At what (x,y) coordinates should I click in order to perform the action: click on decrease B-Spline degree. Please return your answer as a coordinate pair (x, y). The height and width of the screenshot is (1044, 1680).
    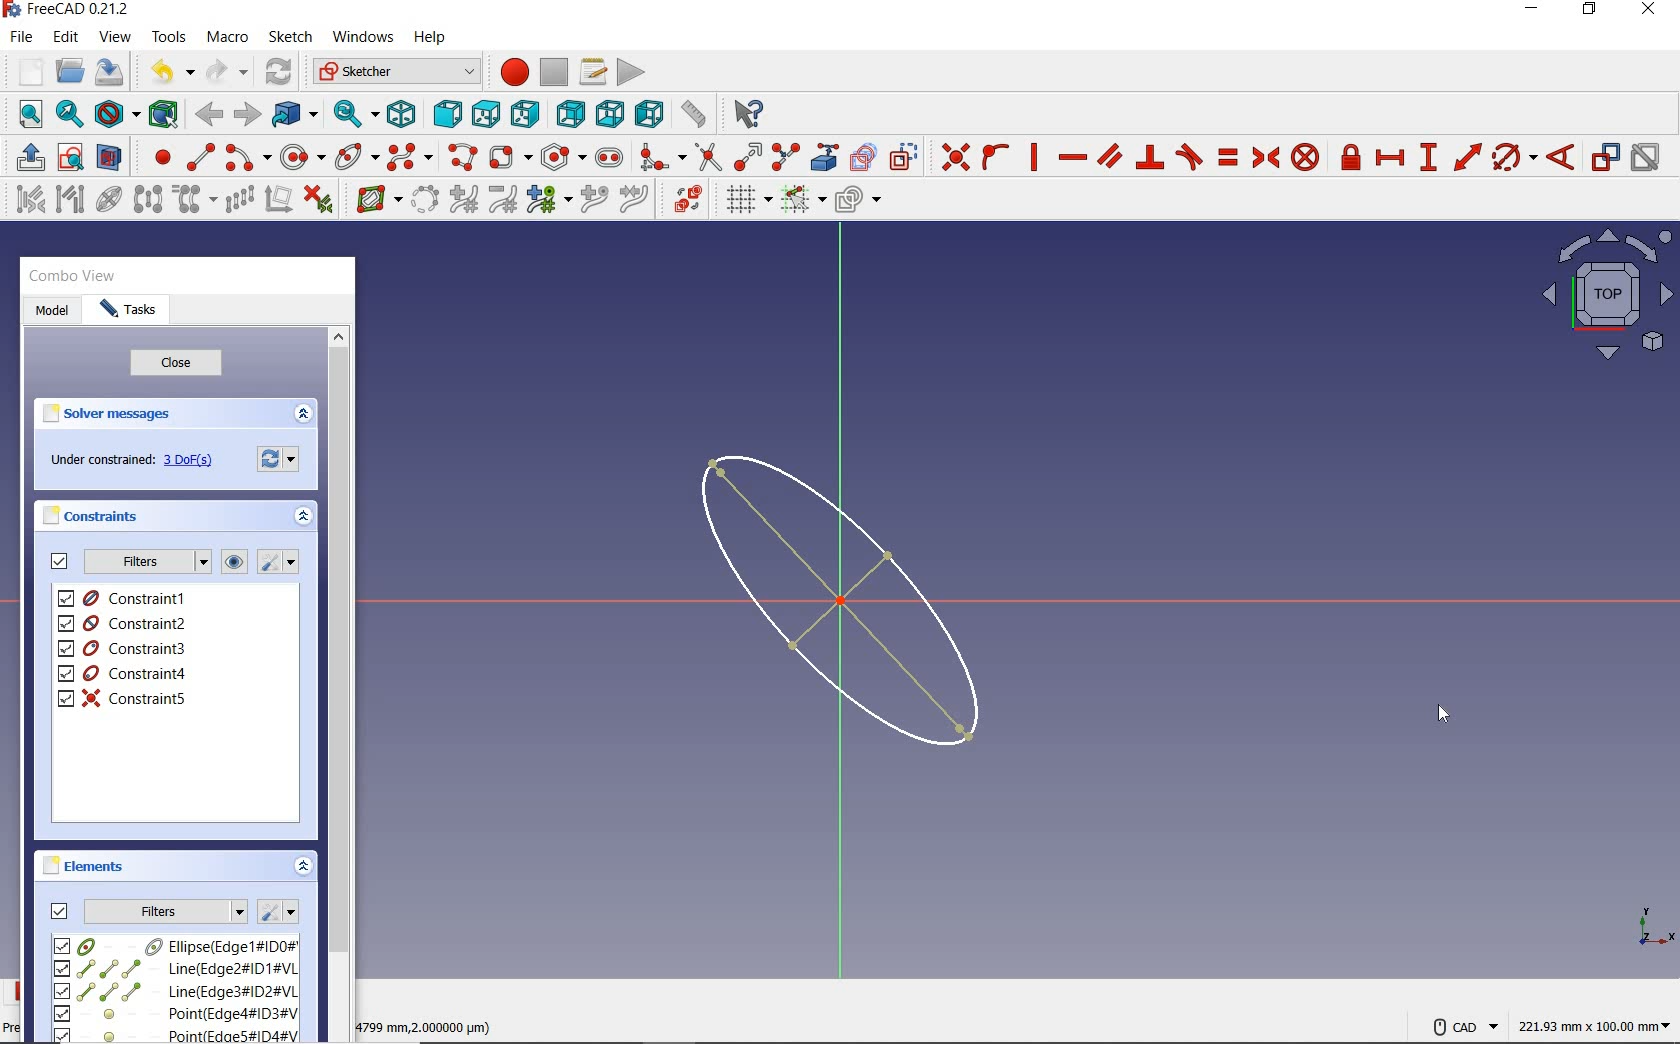
    Looking at the image, I should click on (502, 199).